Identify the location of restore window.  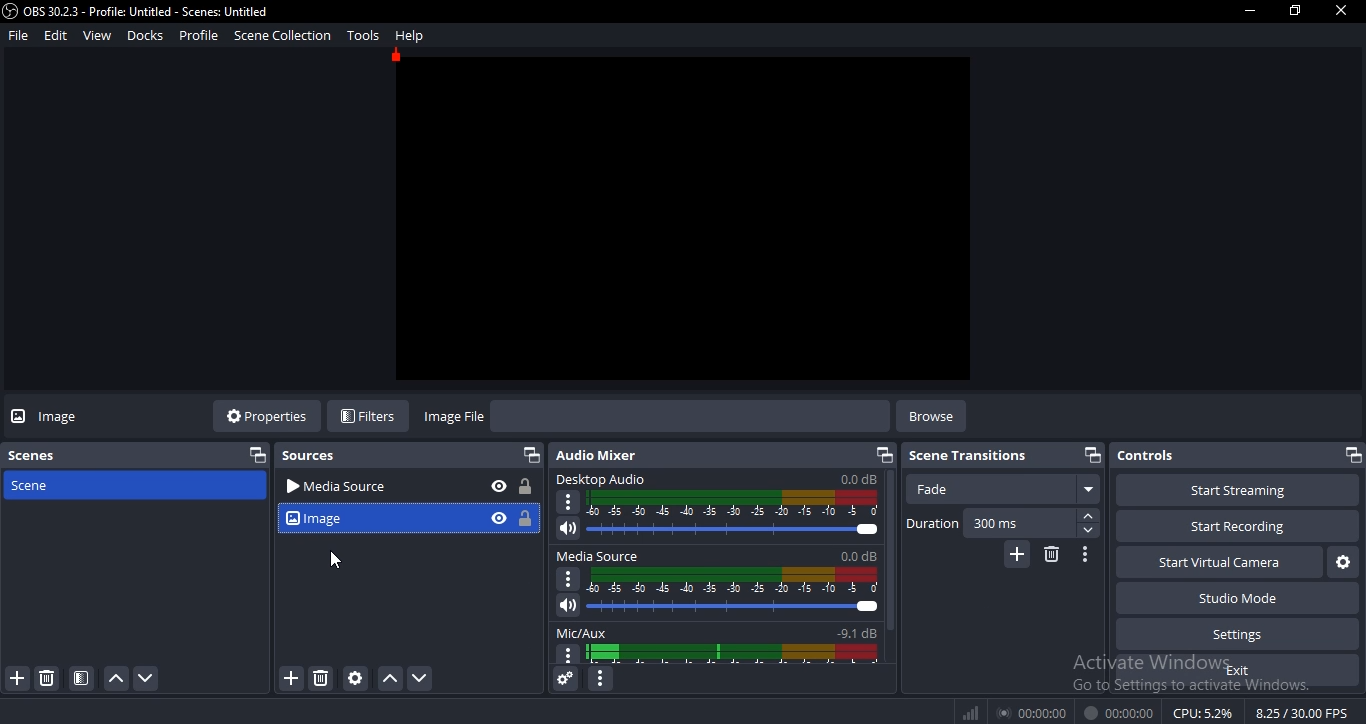
(1293, 13).